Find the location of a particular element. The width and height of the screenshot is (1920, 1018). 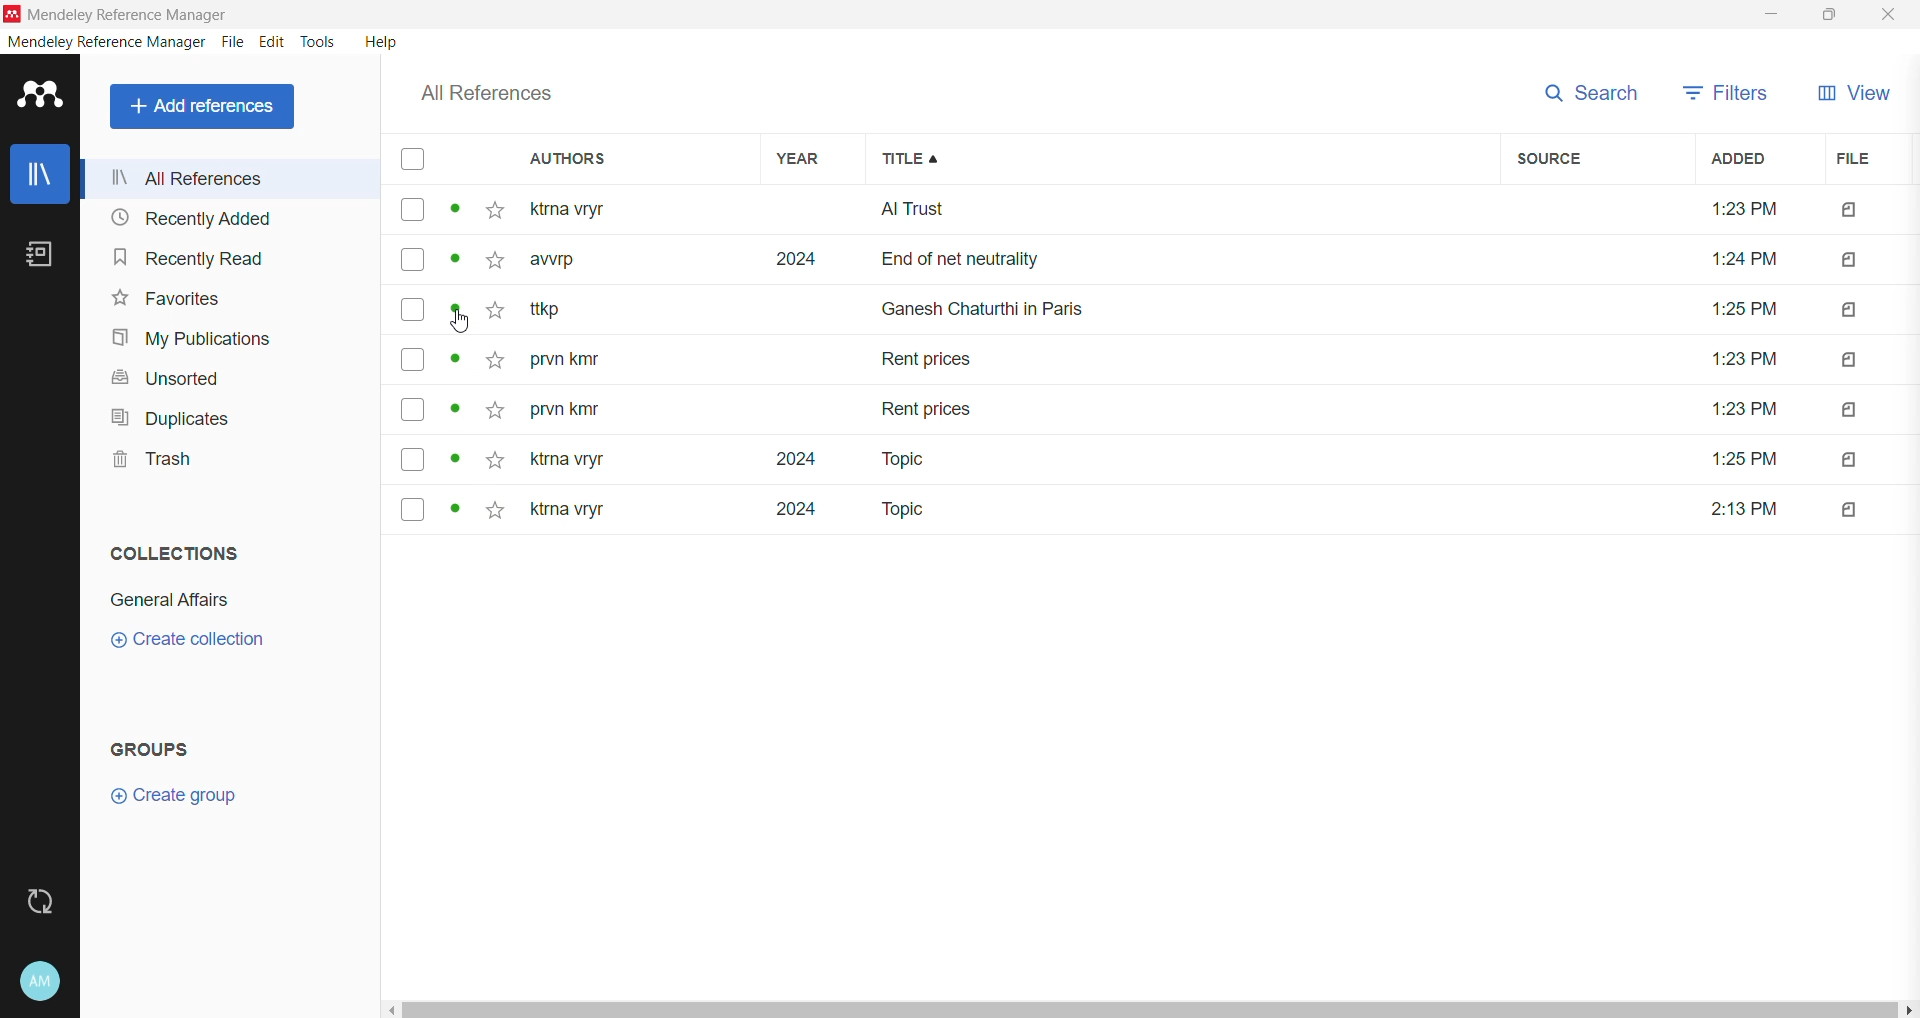

Recently Added is located at coordinates (193, 219).